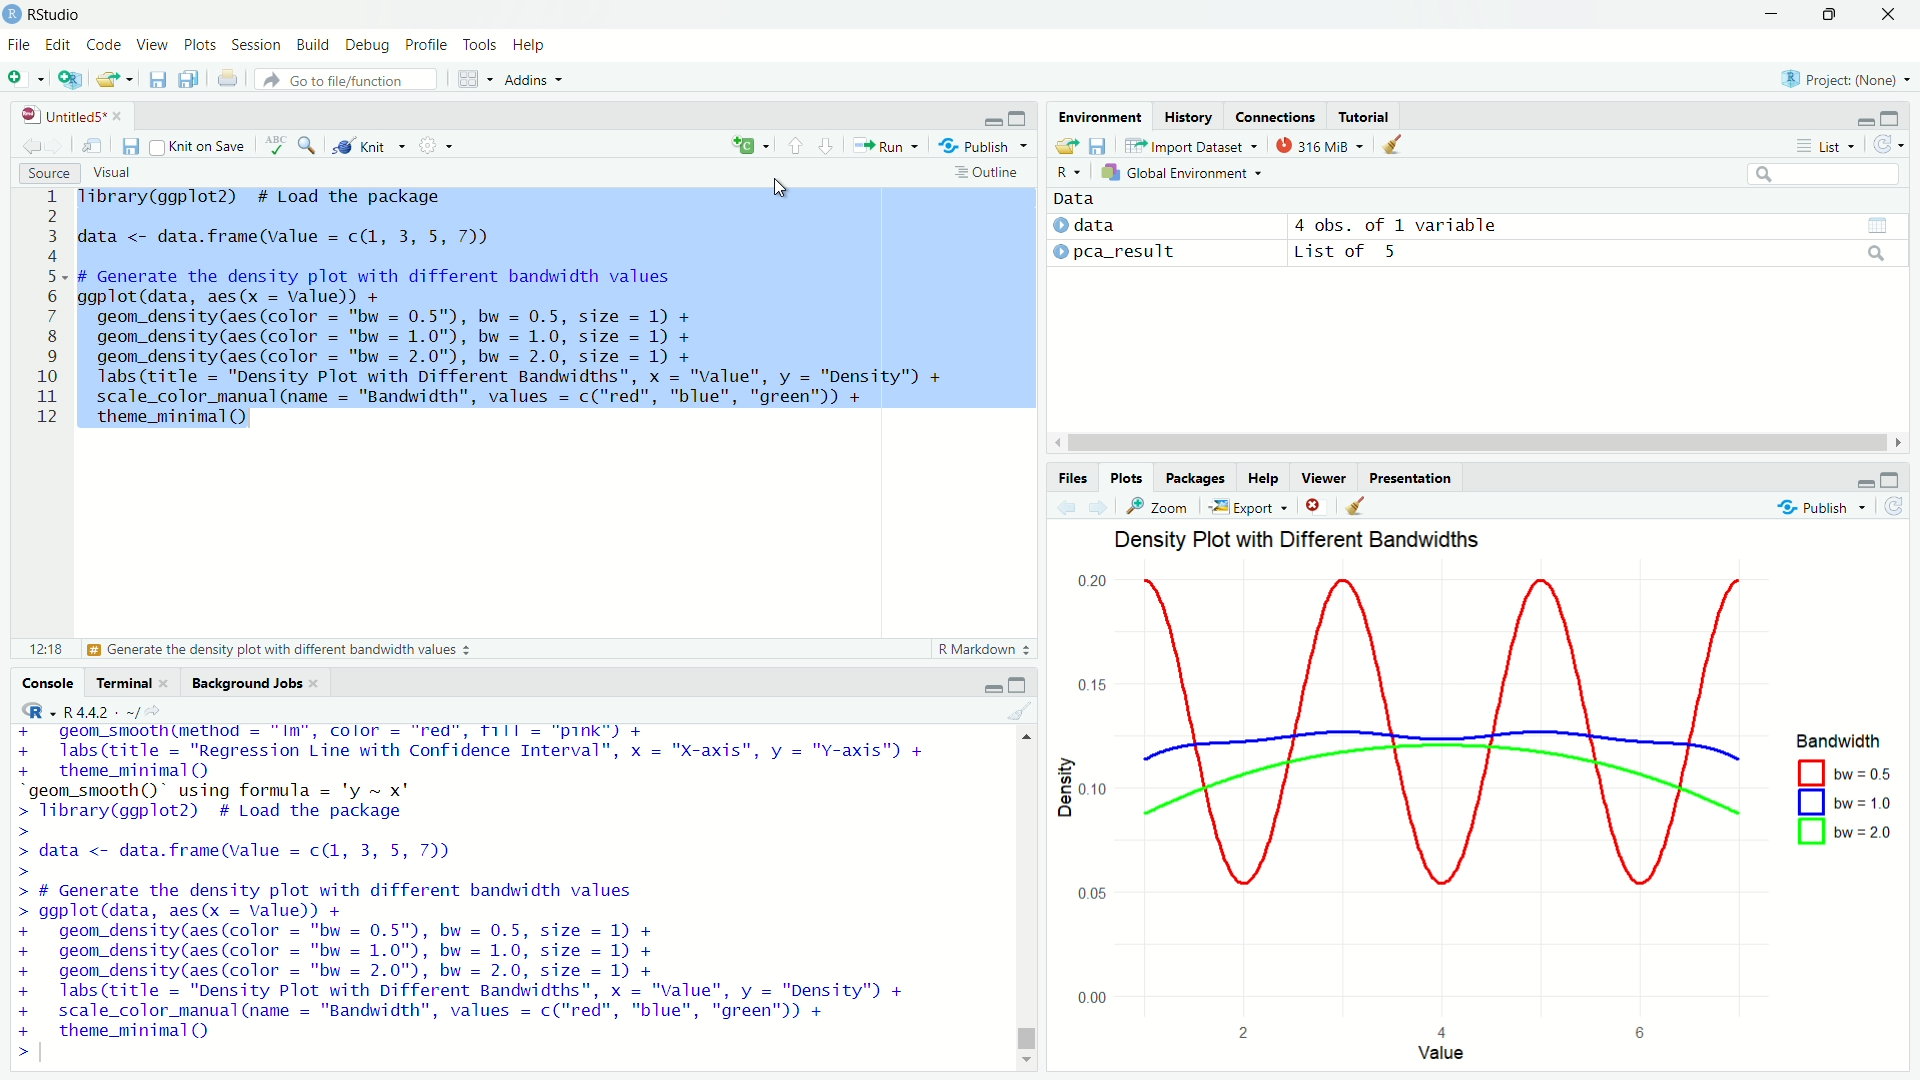 The image size is (1920, 1080). What do you see at coordinates (46, 682) in the screenshot?
I see `Console` at bounding box center [46, 682].